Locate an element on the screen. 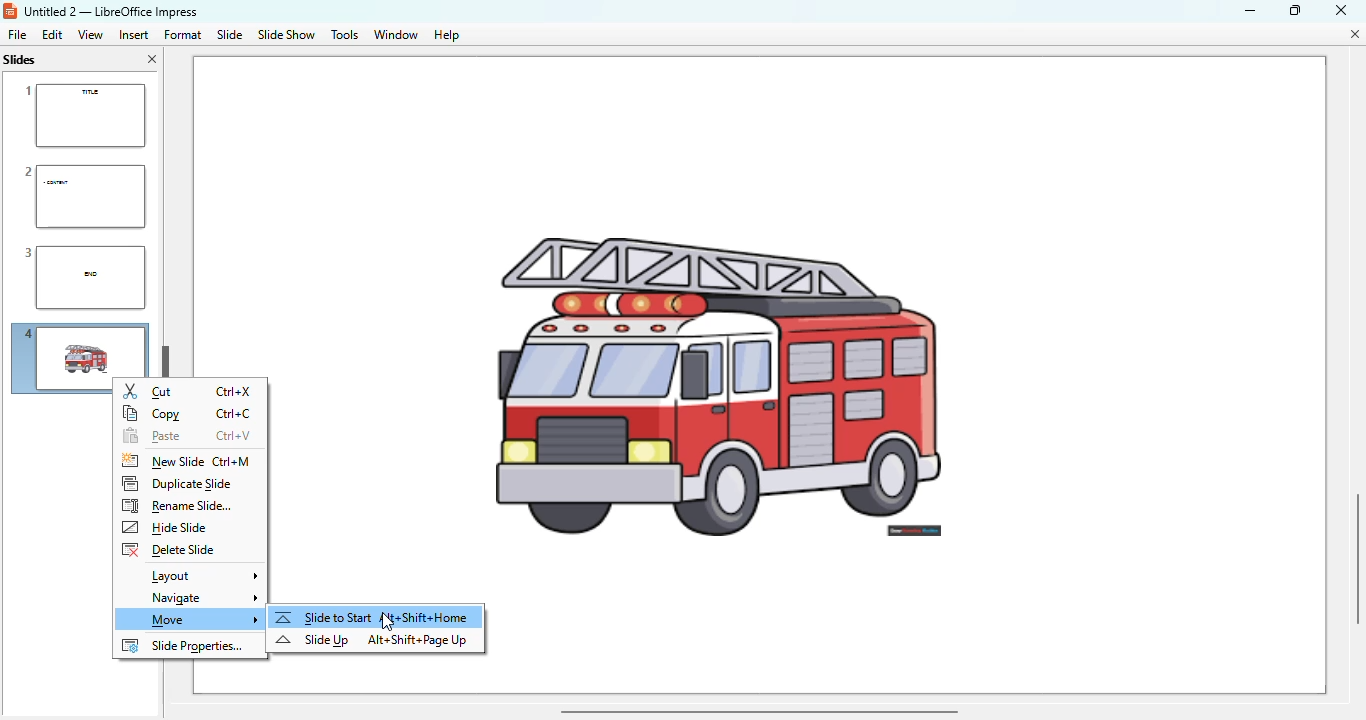  slide to start is located at coordinates (374, 617).